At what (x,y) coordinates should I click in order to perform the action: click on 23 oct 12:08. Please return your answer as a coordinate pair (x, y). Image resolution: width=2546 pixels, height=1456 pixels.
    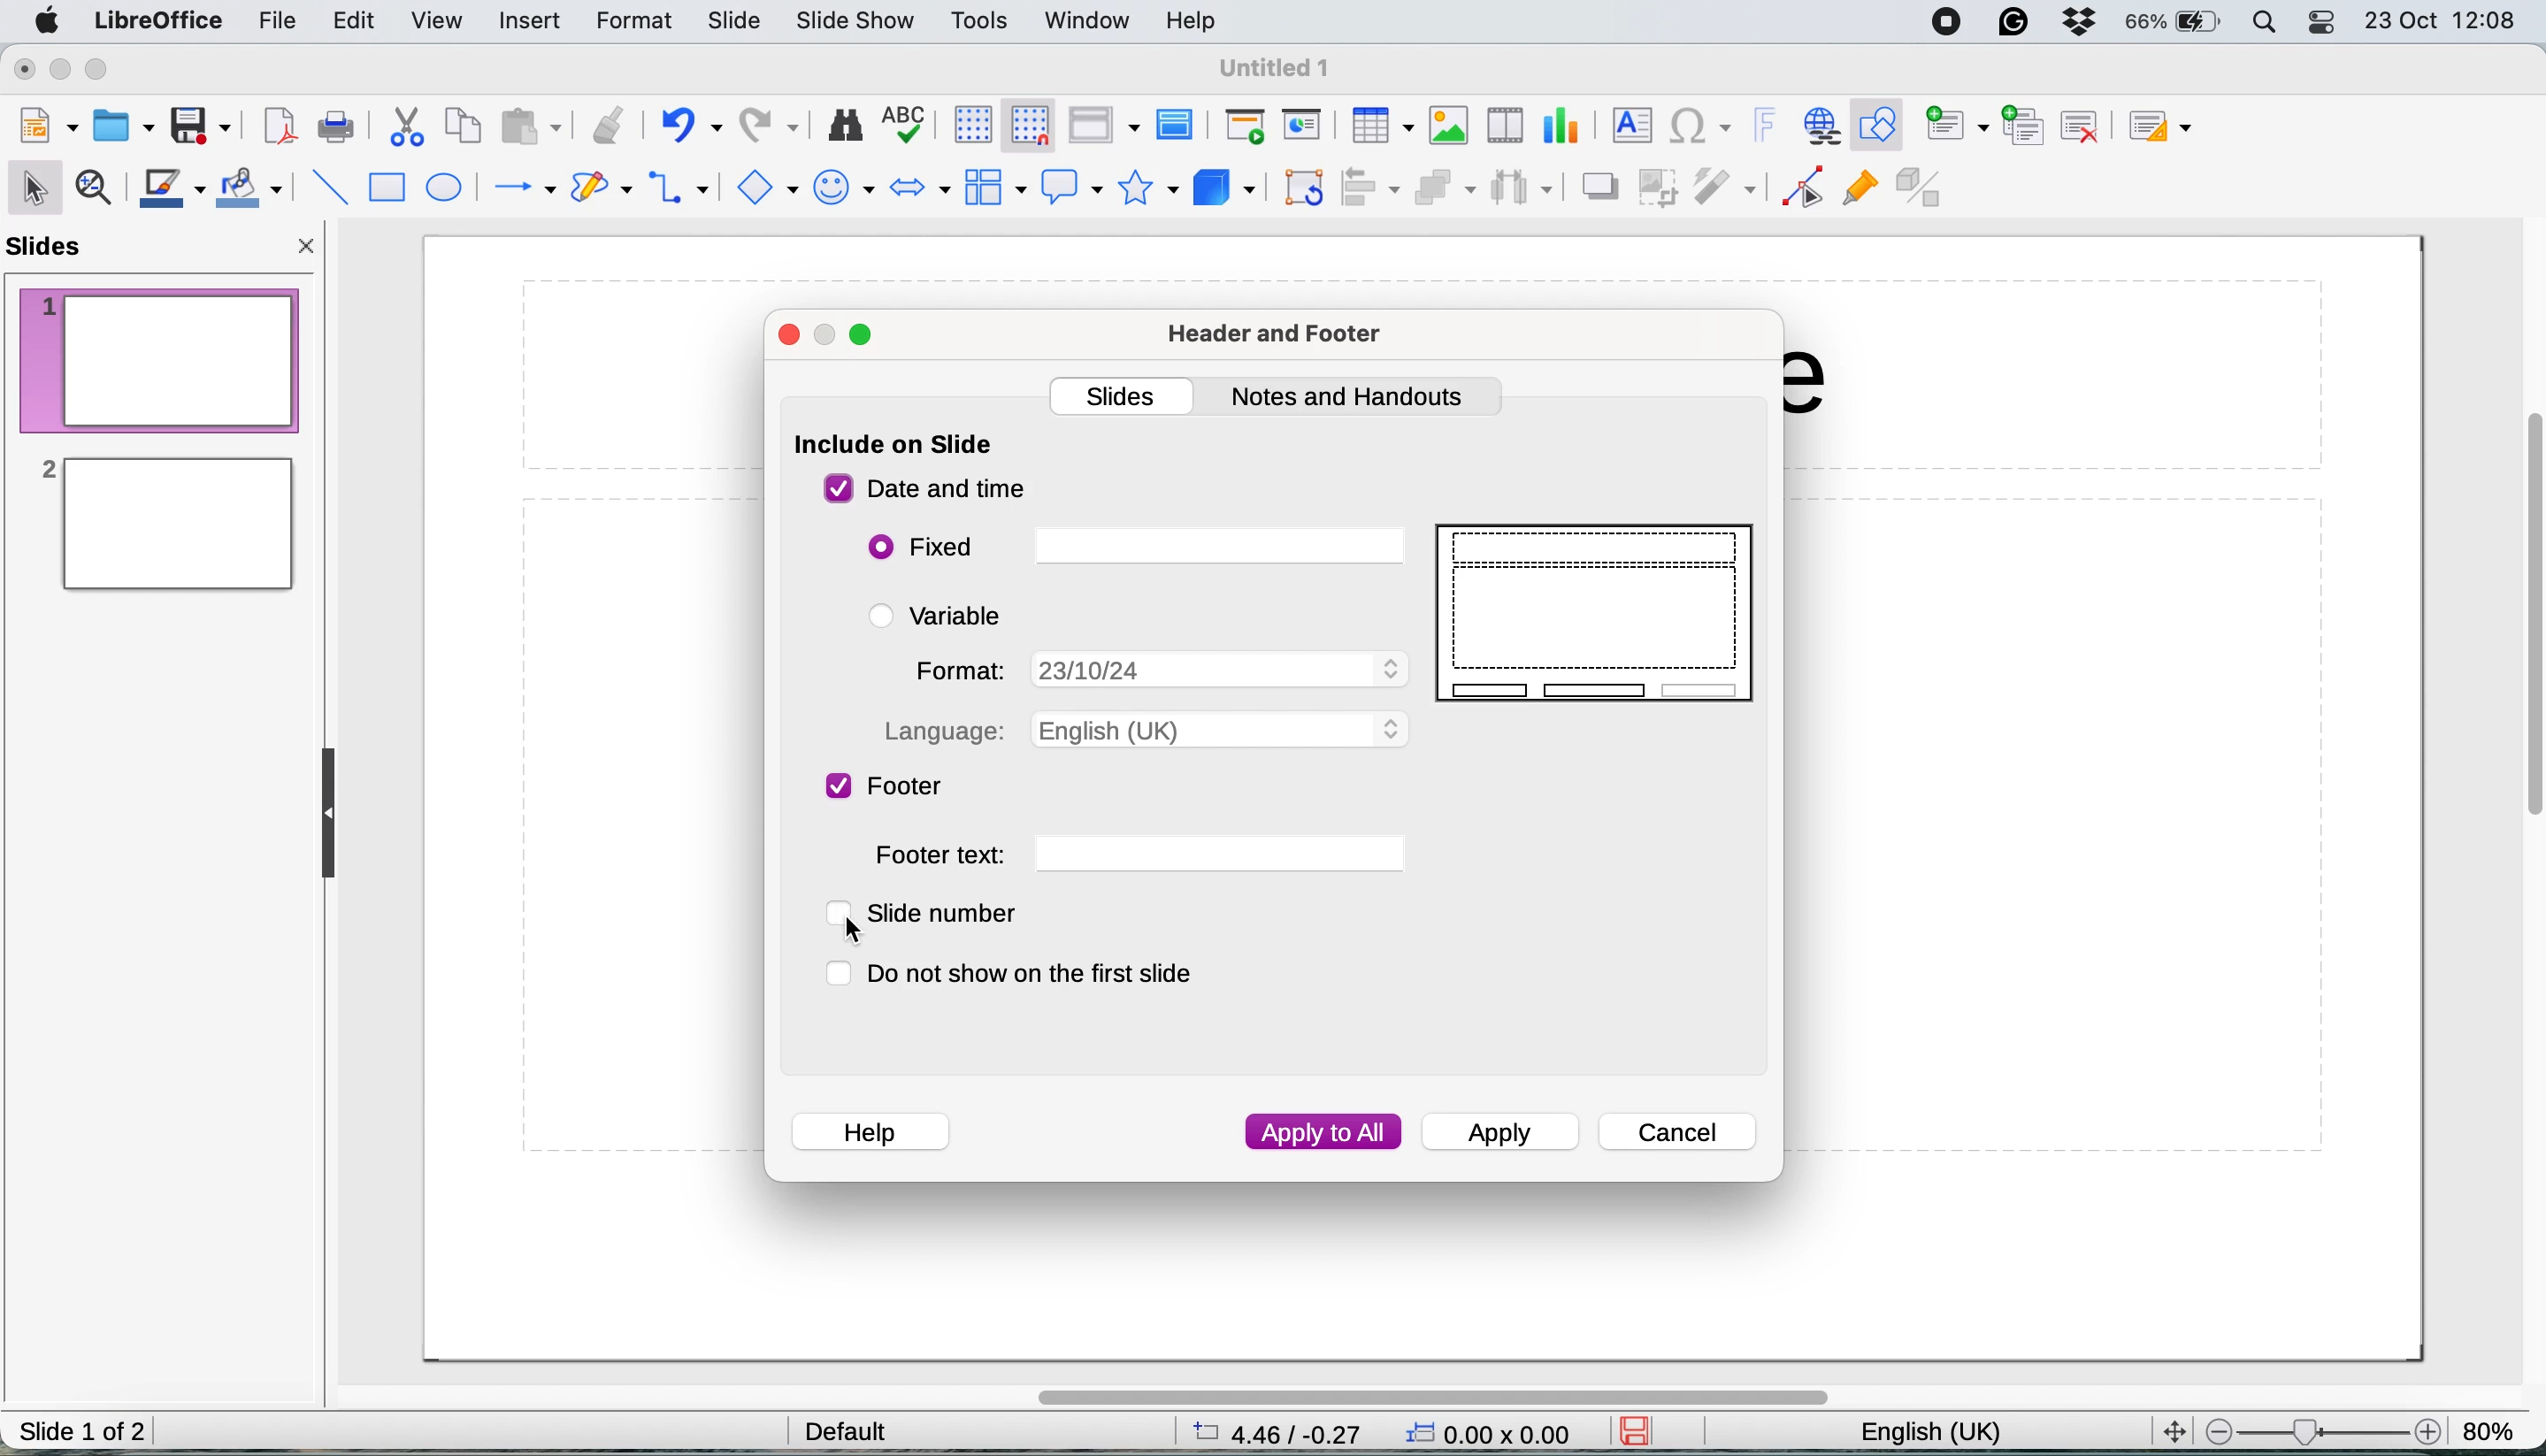
    Looking at the image, I should click on (2438, 23).